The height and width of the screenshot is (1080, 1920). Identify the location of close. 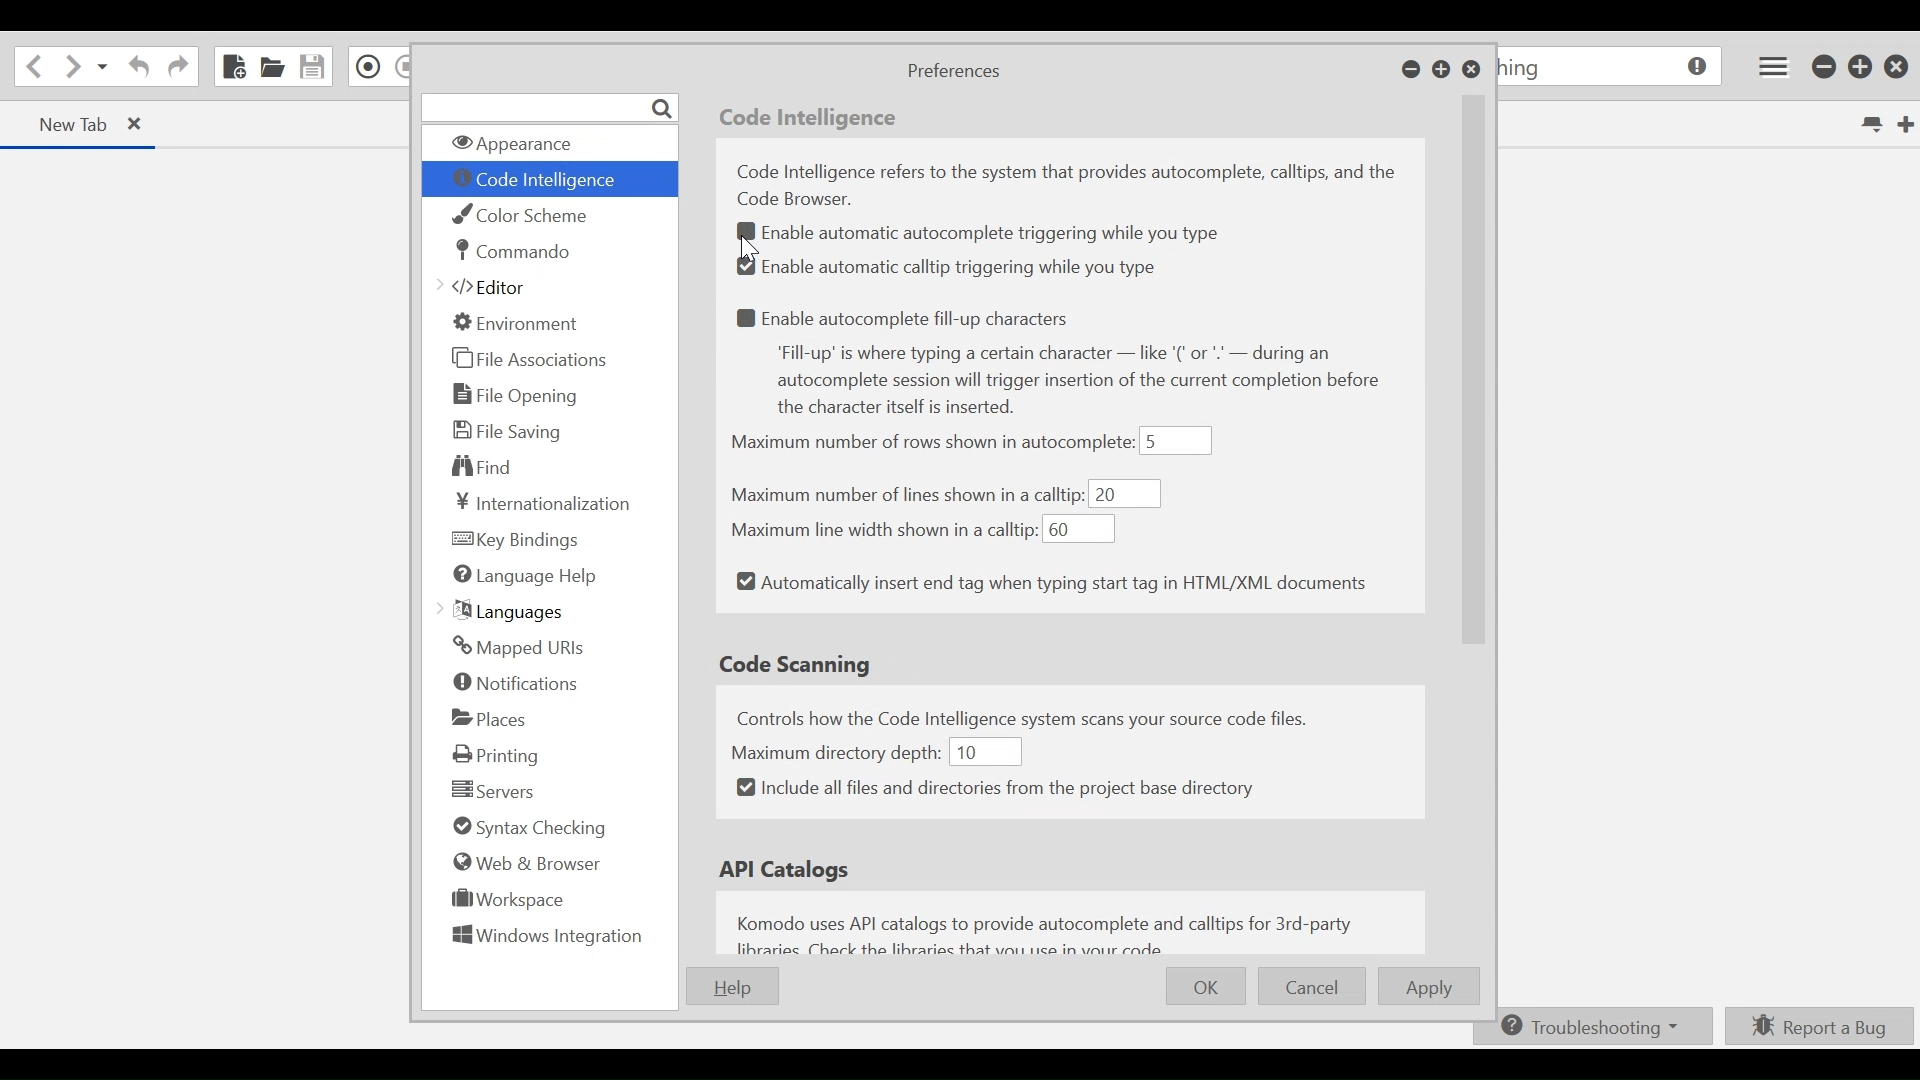
(145, 126).